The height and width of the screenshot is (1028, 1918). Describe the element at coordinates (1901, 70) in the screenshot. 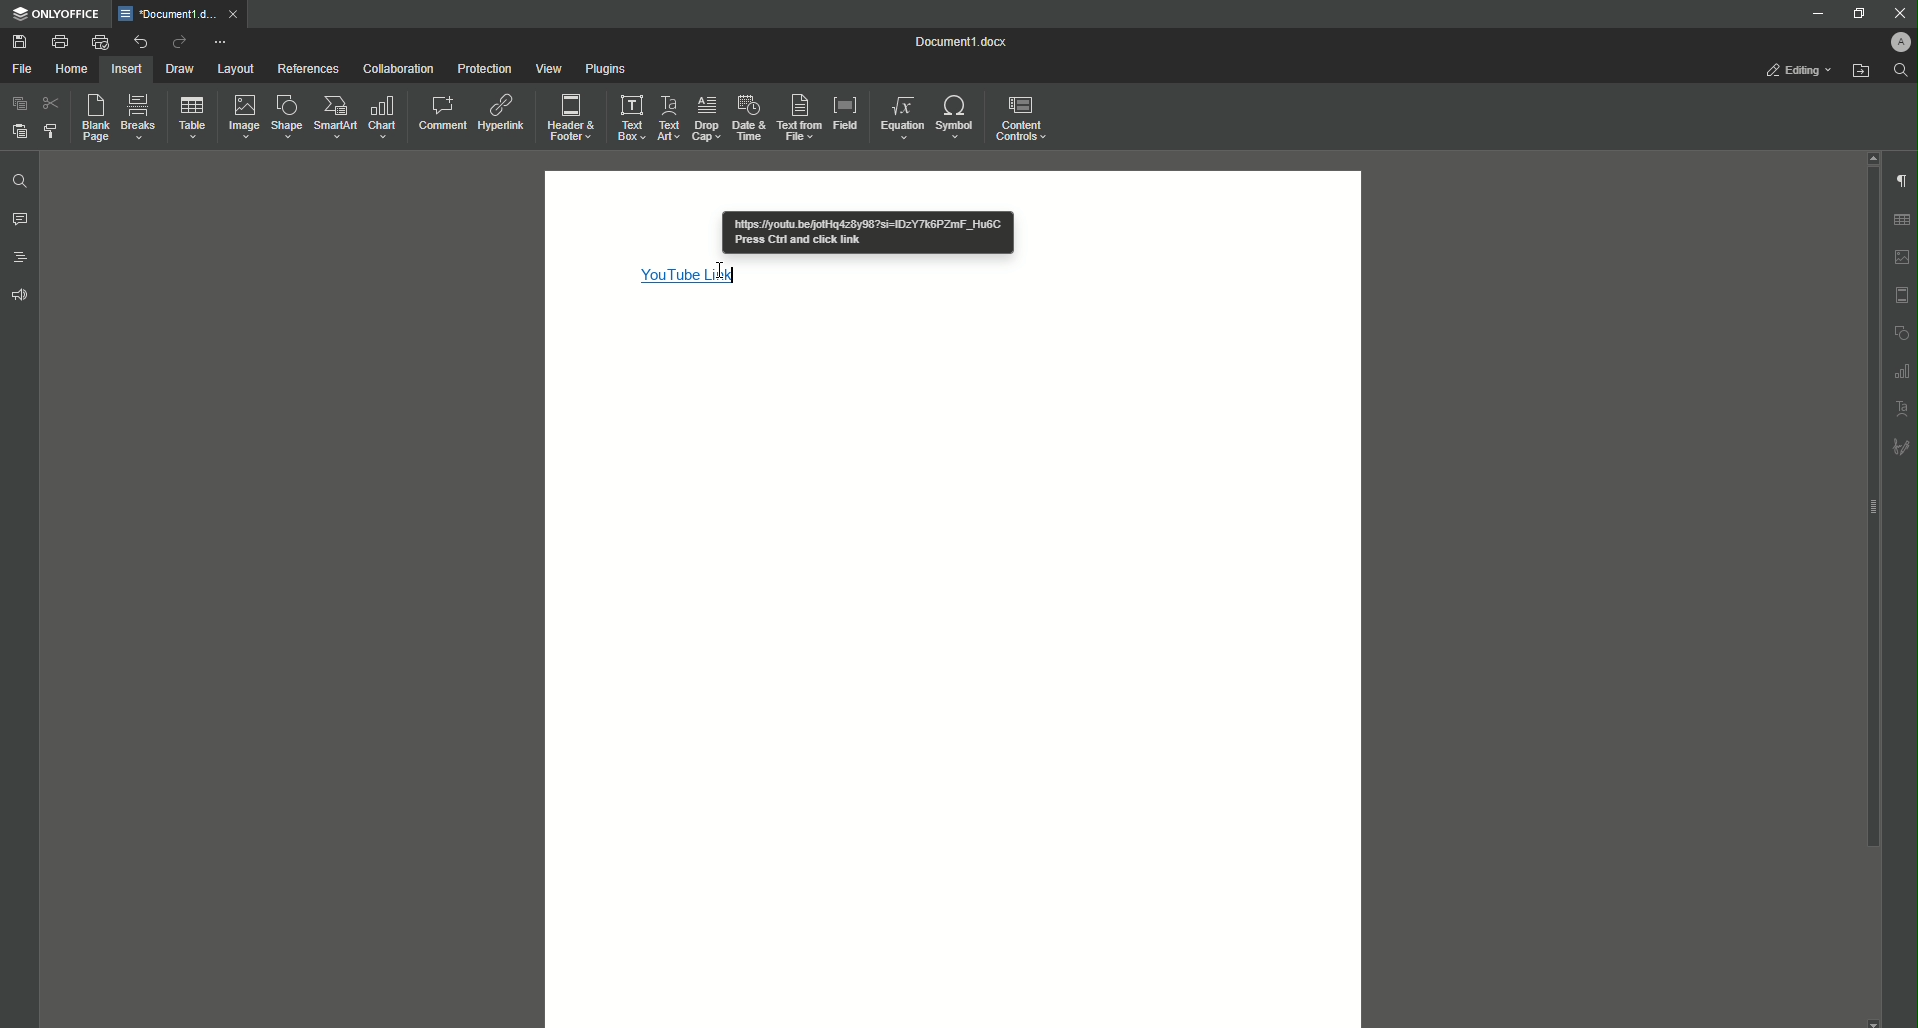

I see `Find` at that location.